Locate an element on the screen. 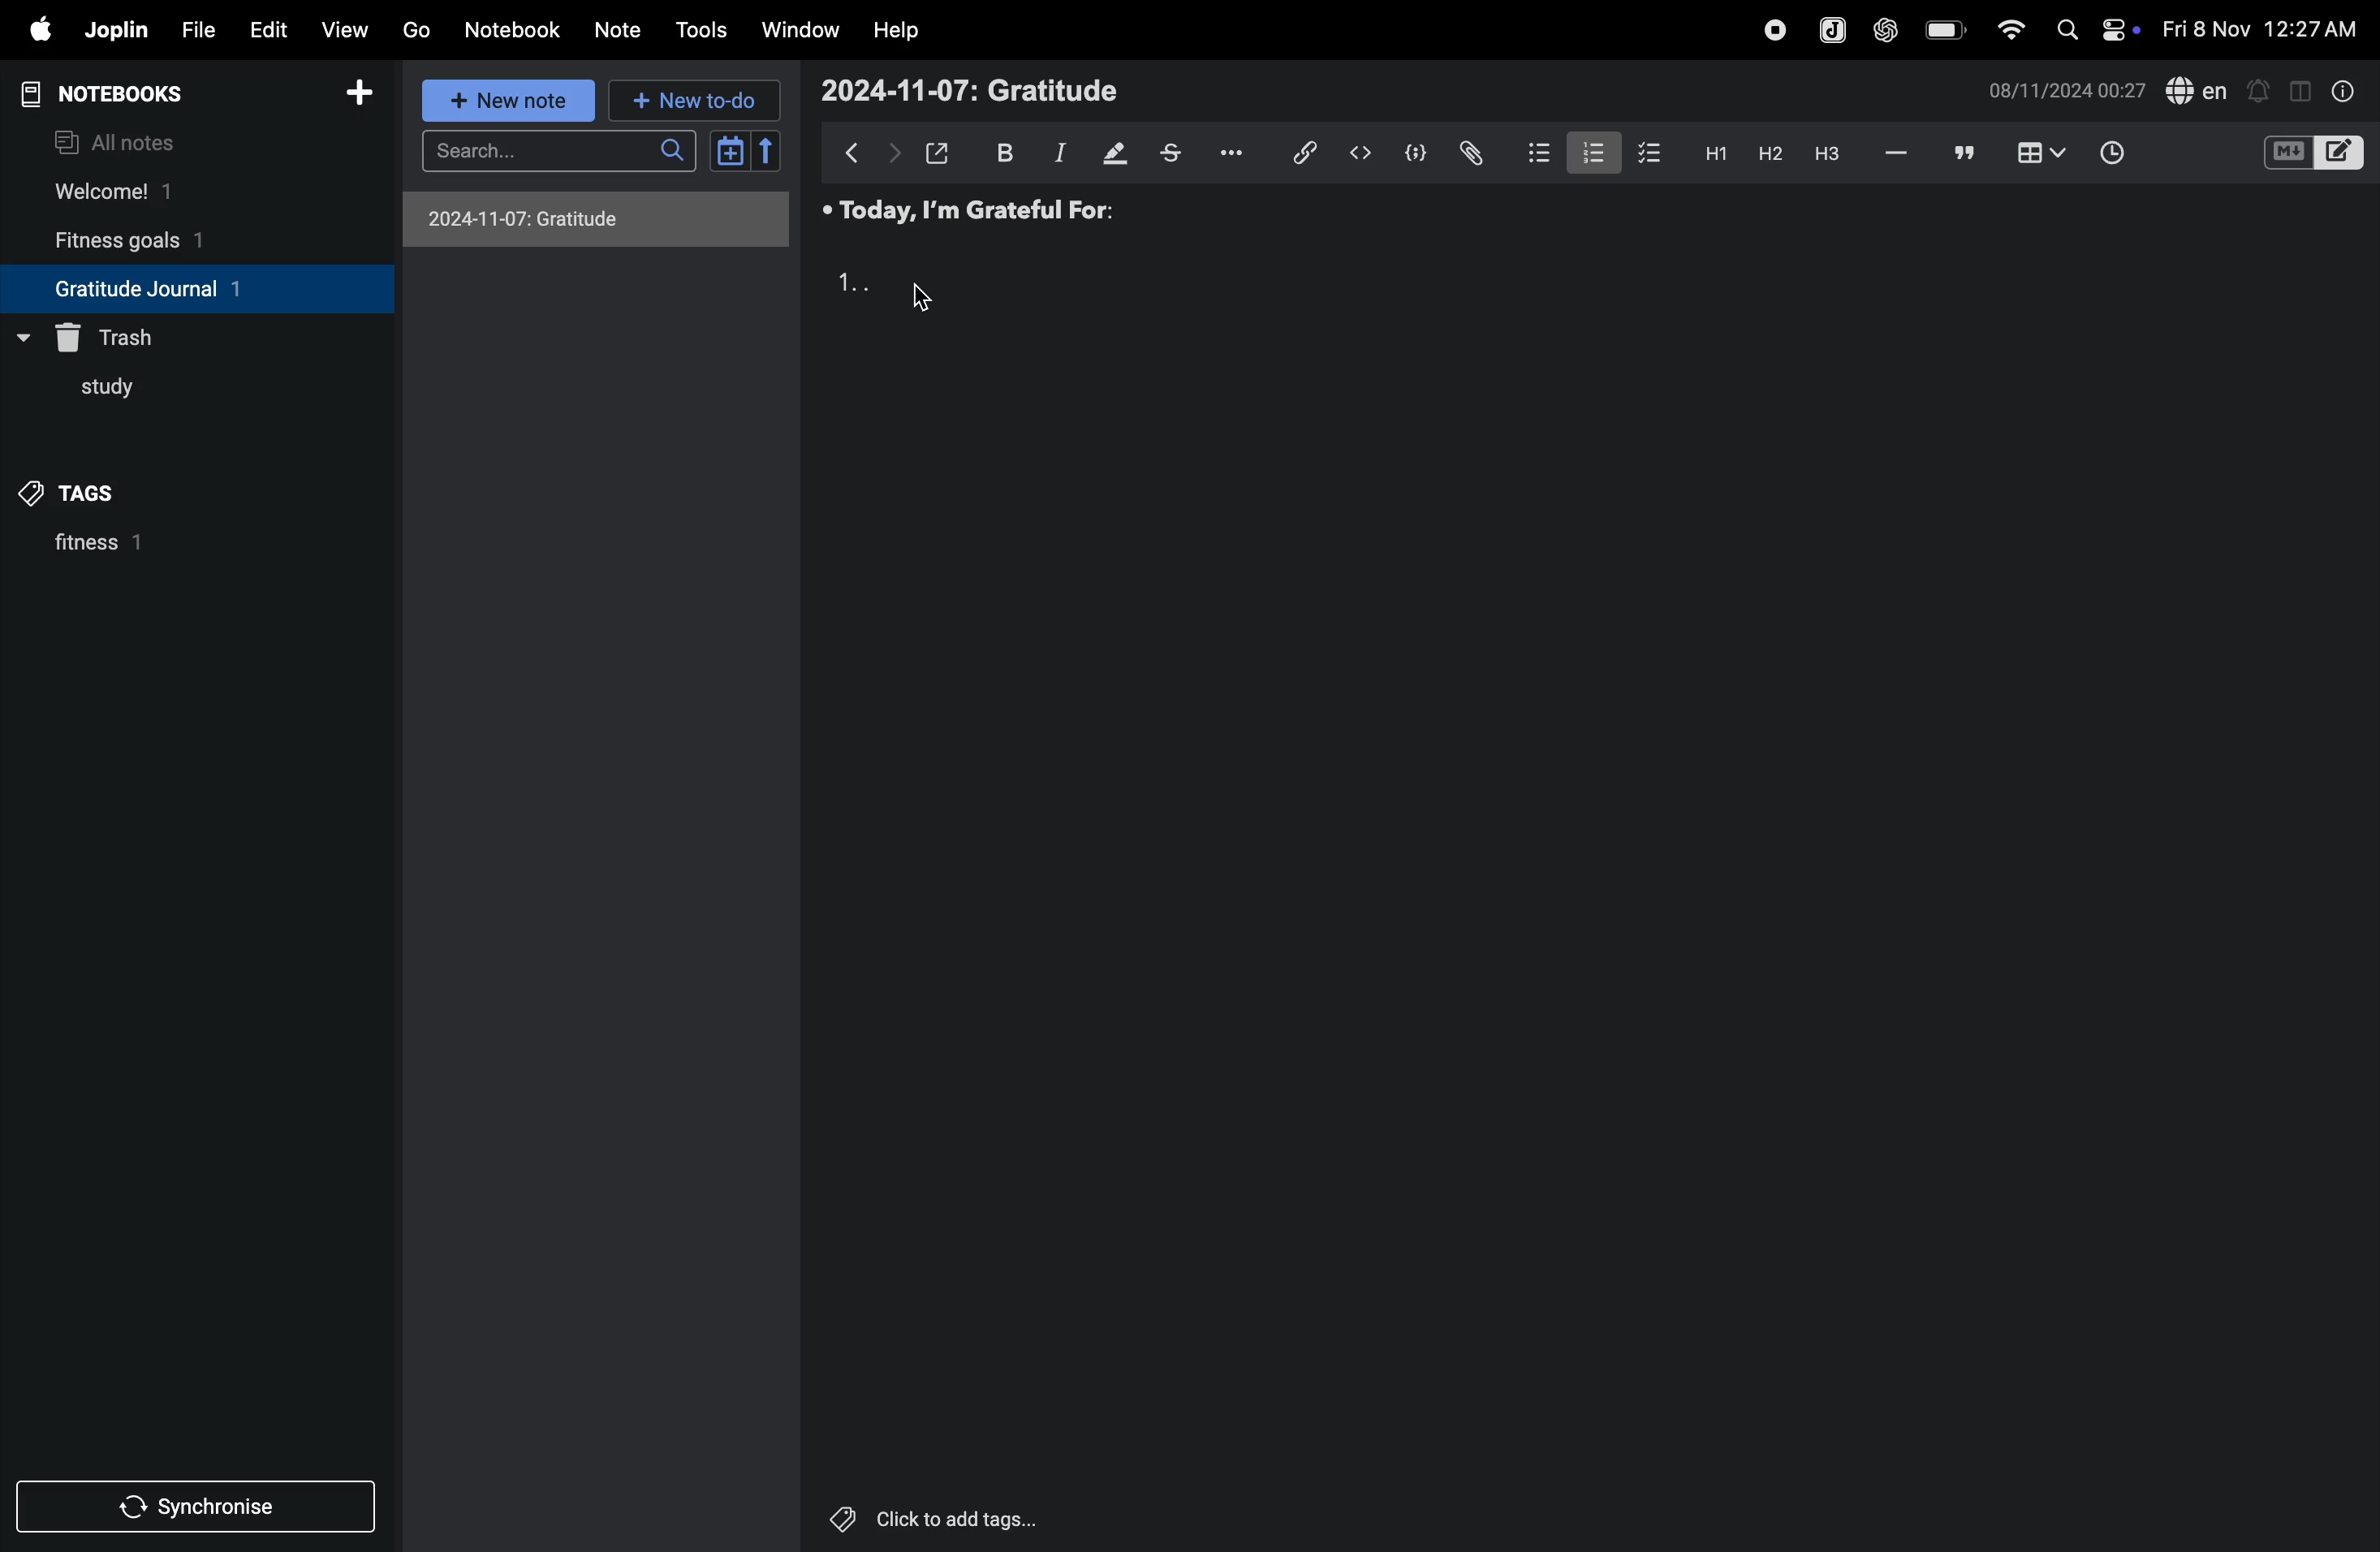  create alert is located at coordinates (2260, 93).